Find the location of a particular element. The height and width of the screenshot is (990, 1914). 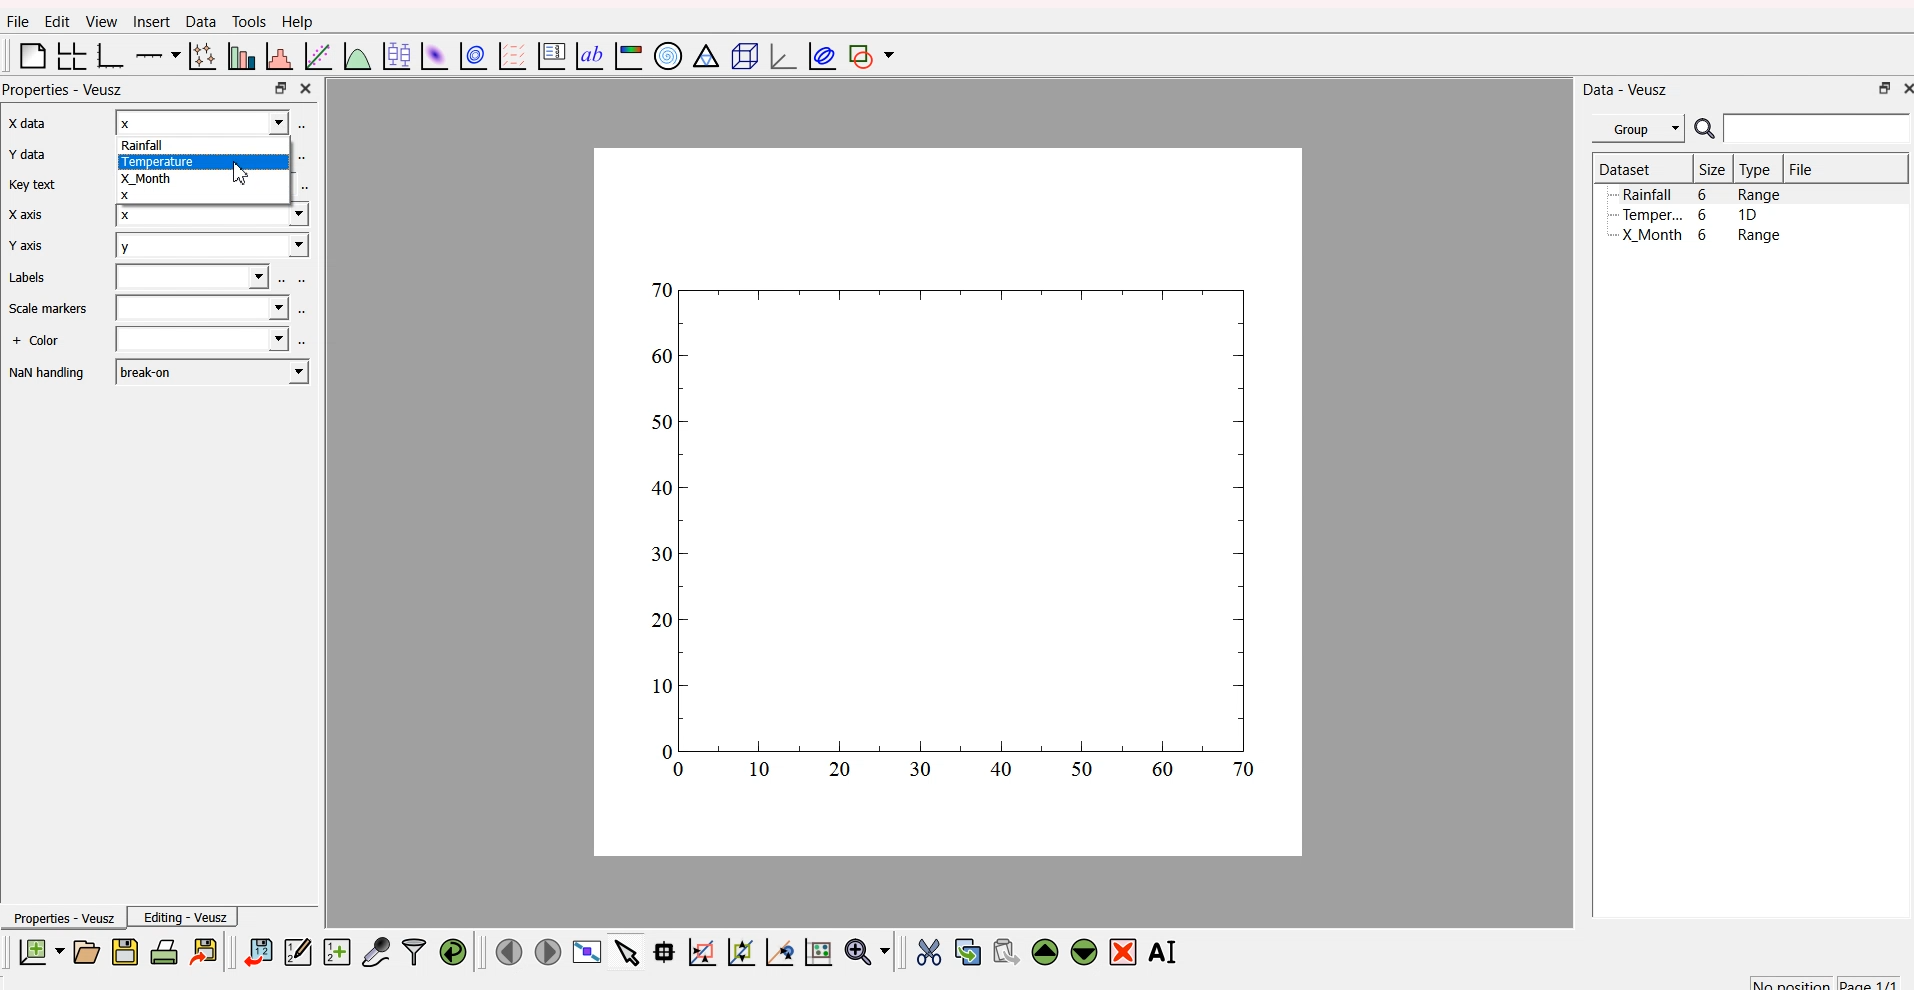

plot on axis is located at coordinates (159, 54).